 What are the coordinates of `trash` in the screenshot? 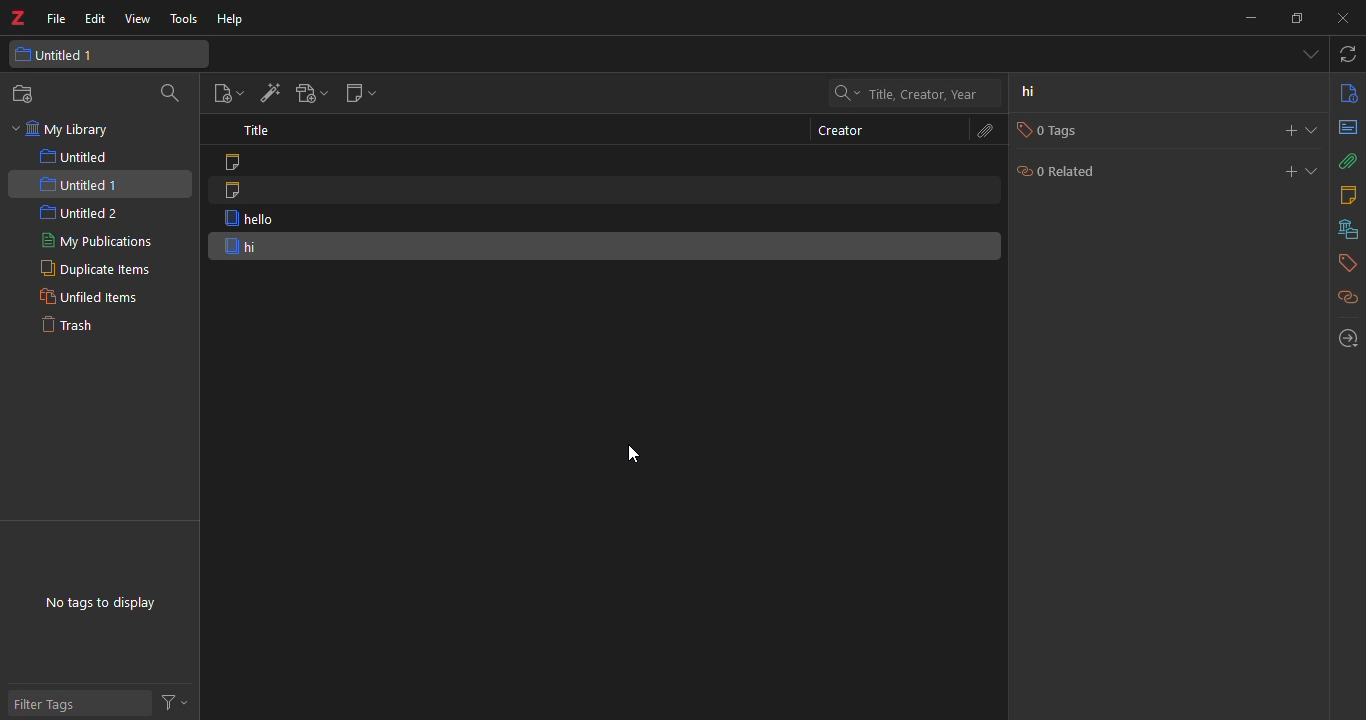 It's located at (74, 326).